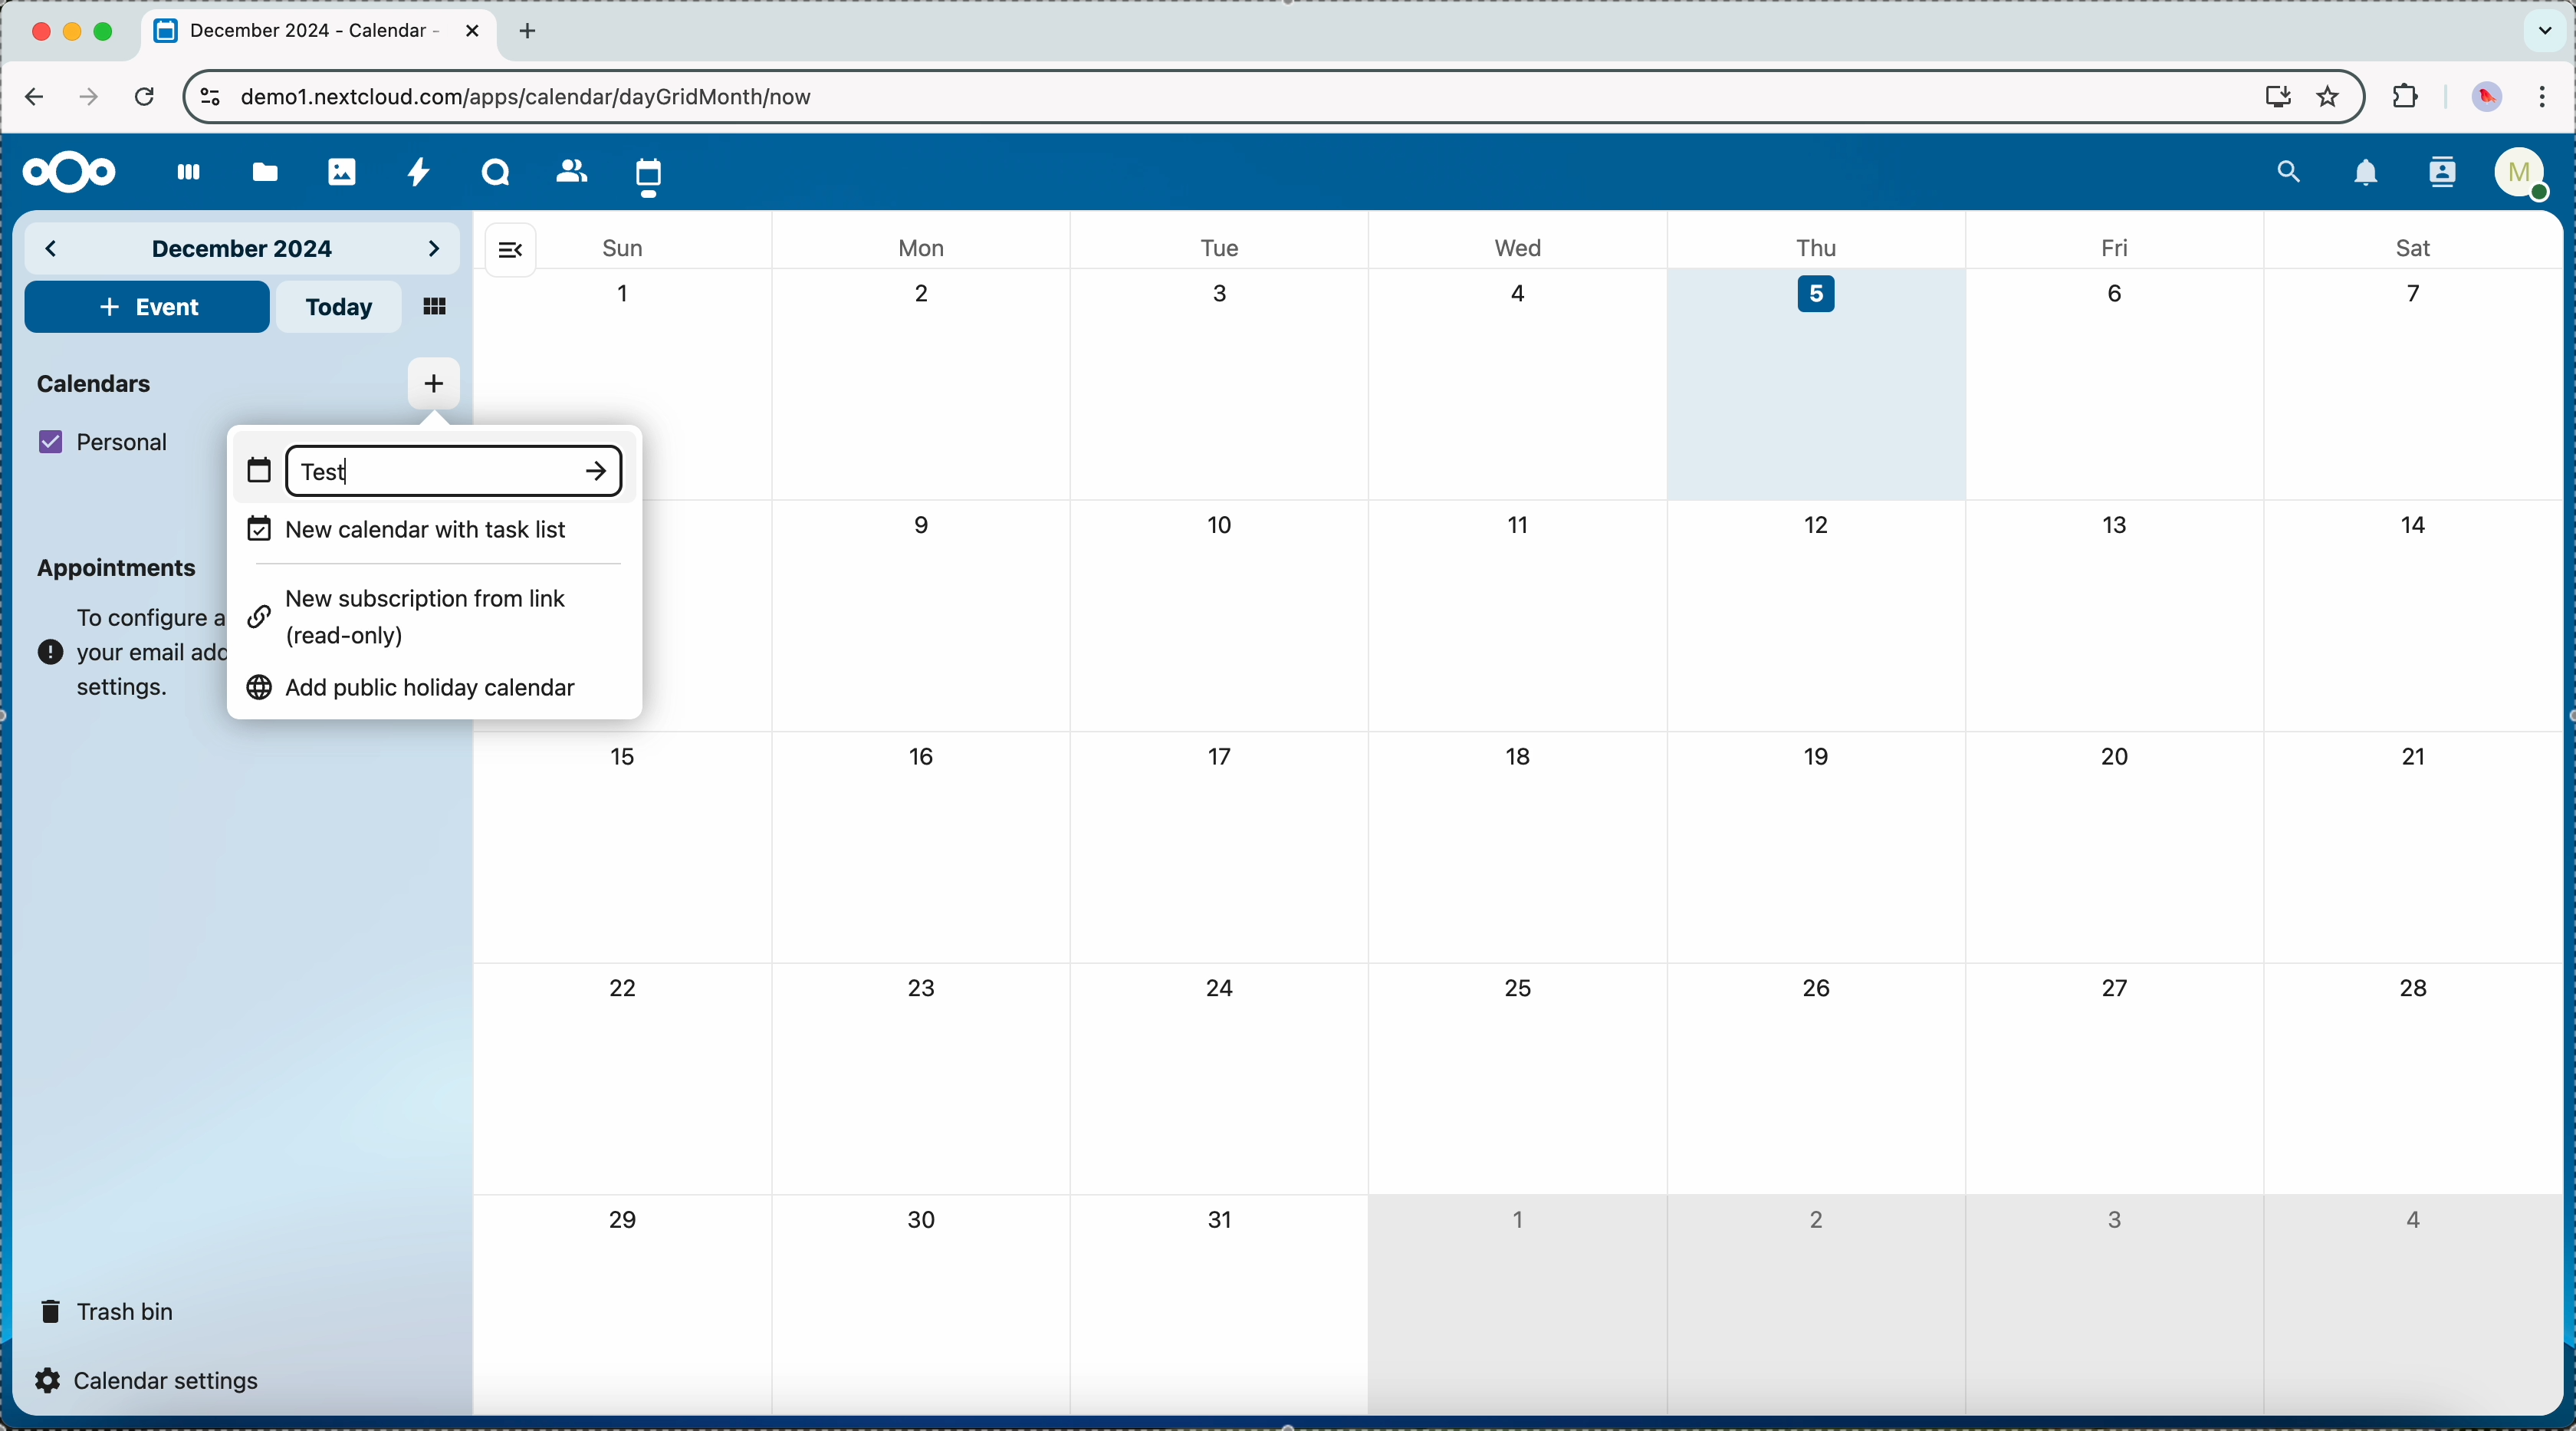 Image resolution: width=2576 pixels, height=1431 pixels. What do you see at coordinates (544, 96) in the screenshot?
I see `URL` at bounding box center [544, 96].